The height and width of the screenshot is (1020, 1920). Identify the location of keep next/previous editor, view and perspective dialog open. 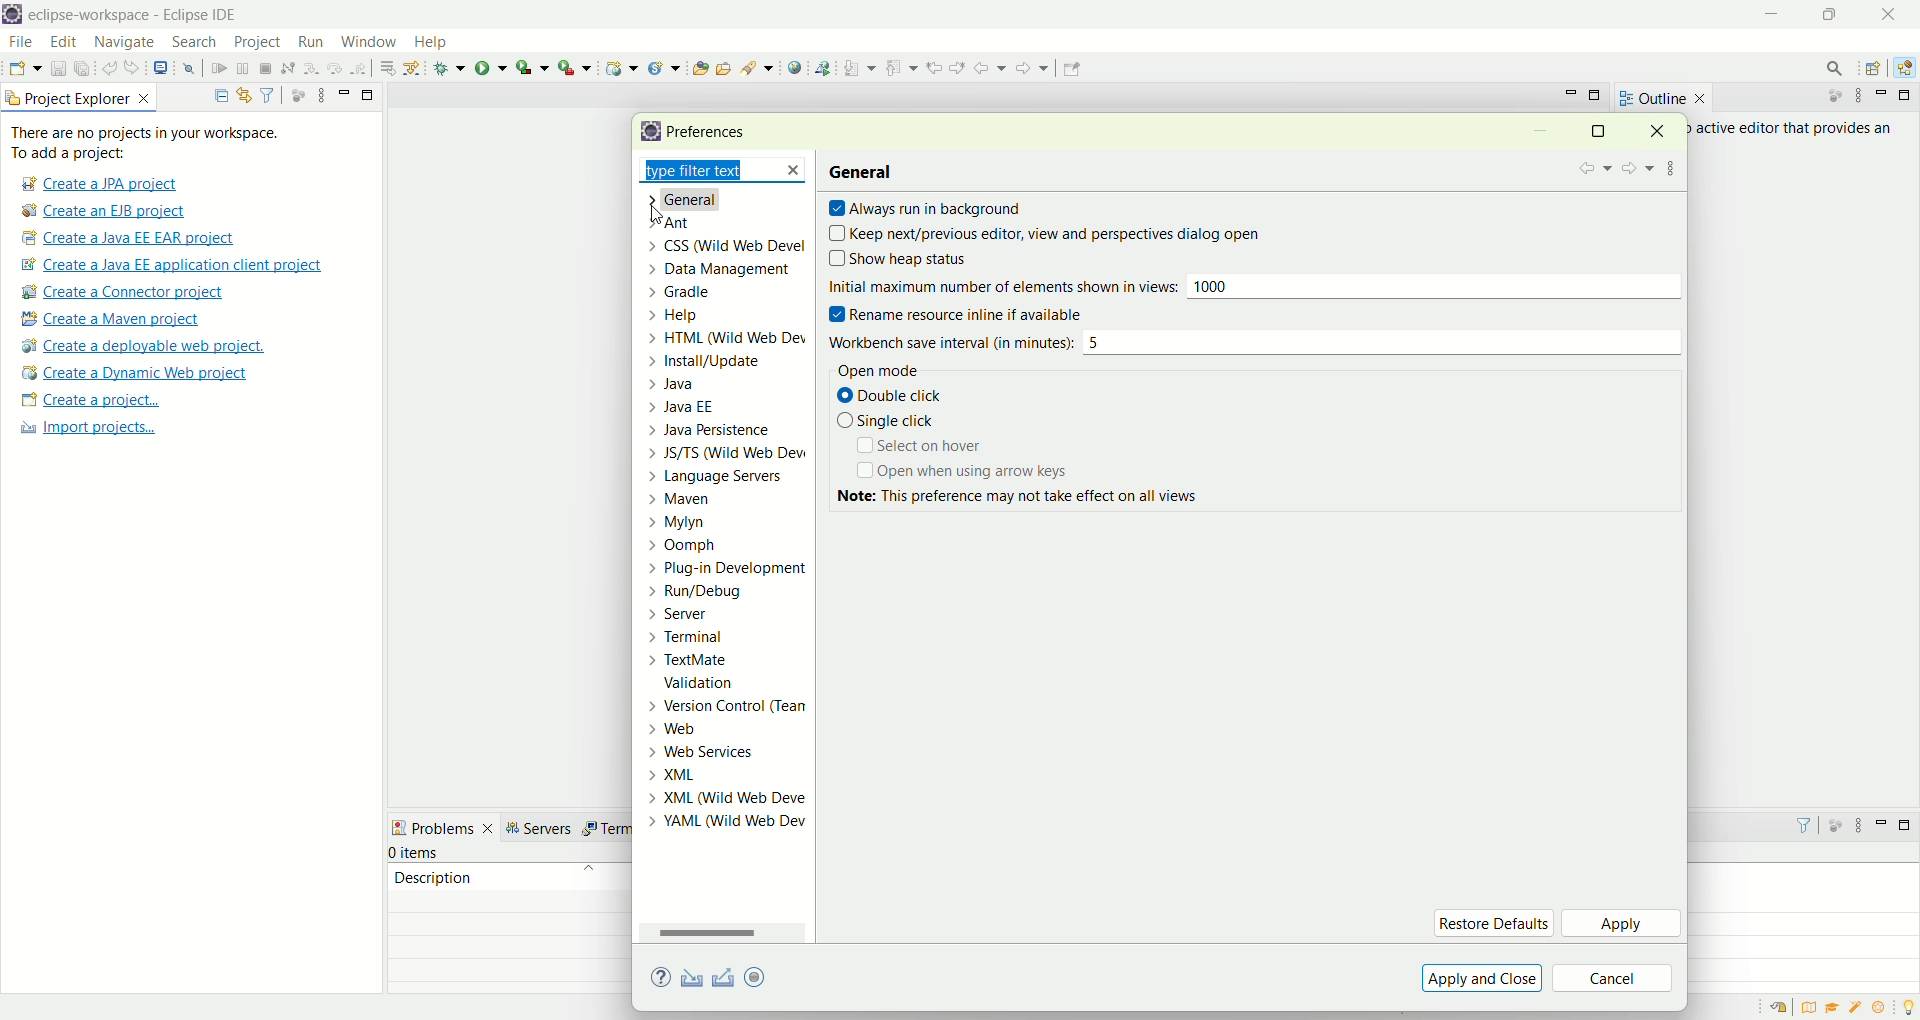
(1045, 235).